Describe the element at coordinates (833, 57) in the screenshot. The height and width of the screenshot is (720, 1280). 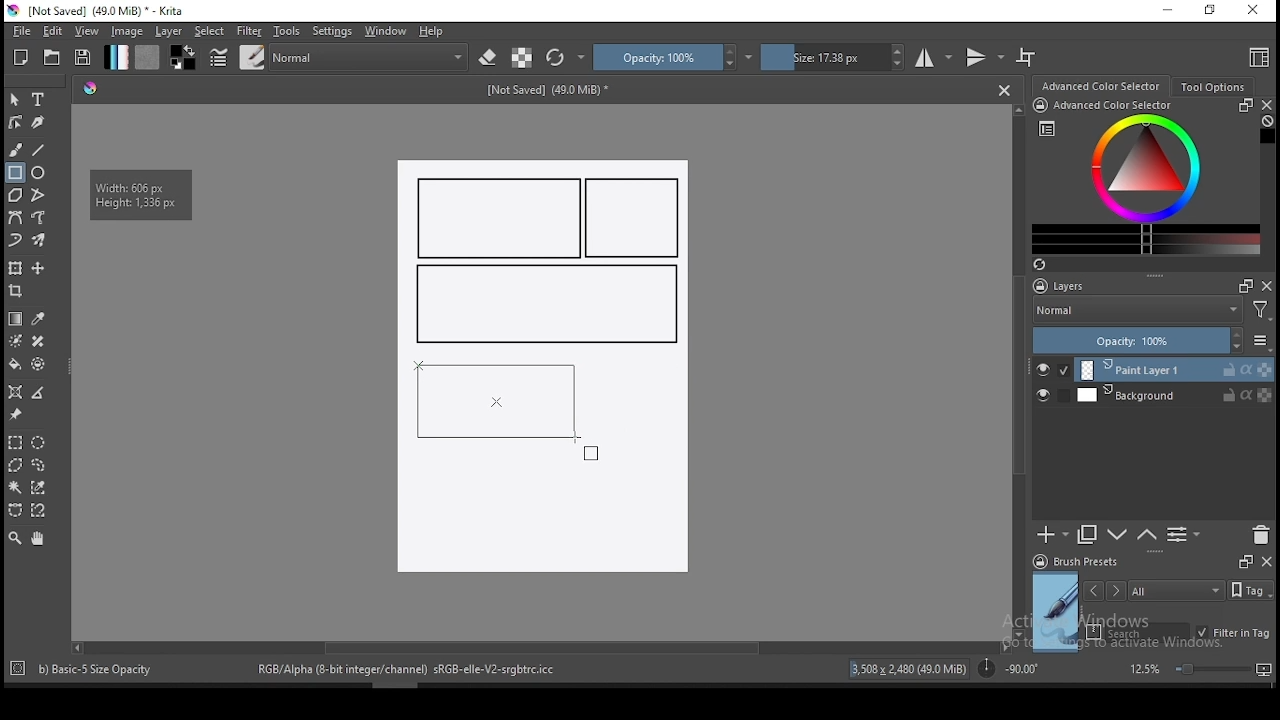
I see `size` at that location.